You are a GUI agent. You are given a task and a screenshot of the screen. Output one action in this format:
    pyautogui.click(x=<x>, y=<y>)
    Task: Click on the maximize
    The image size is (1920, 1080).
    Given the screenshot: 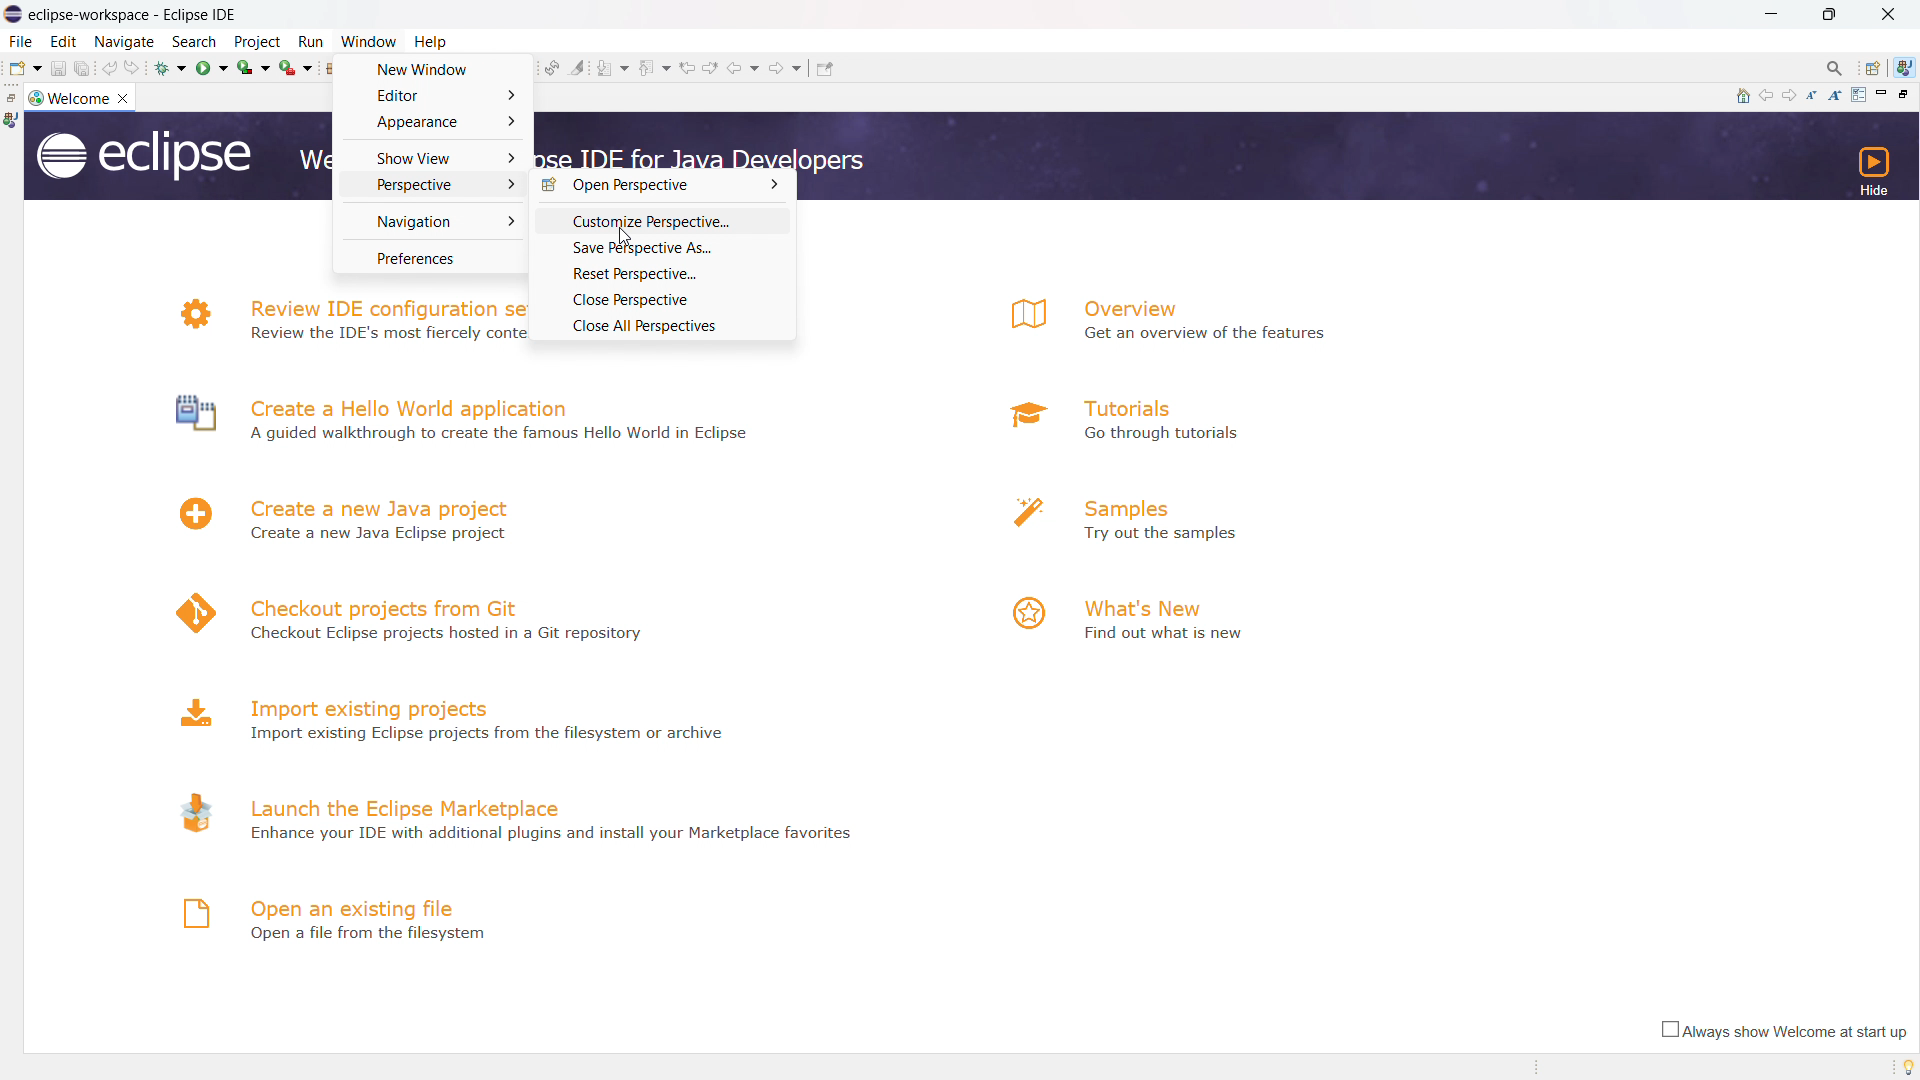 What is the action you would take?
    pyautogui.click(x=1831, y=15)
    